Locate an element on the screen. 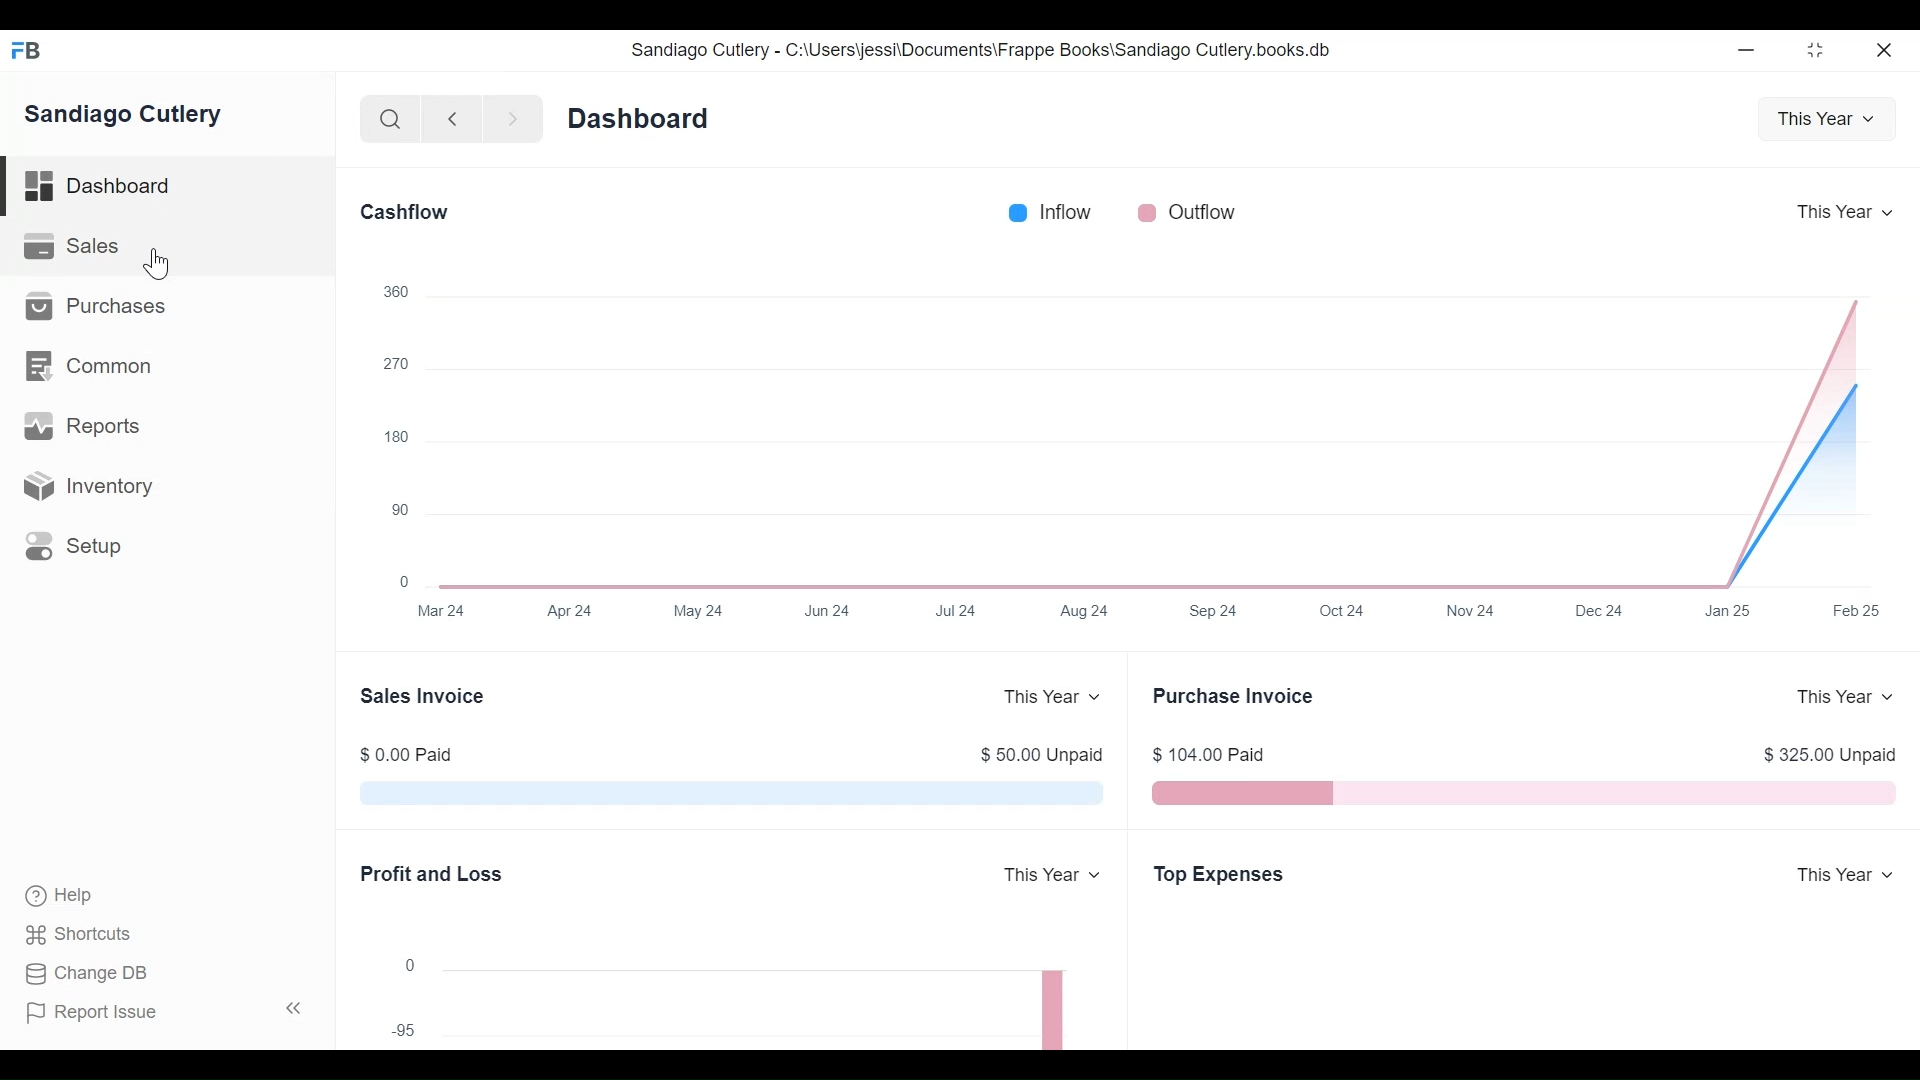 This screenshot has height=1080, width=1920. This Year is located at coordinates (1826, 120).